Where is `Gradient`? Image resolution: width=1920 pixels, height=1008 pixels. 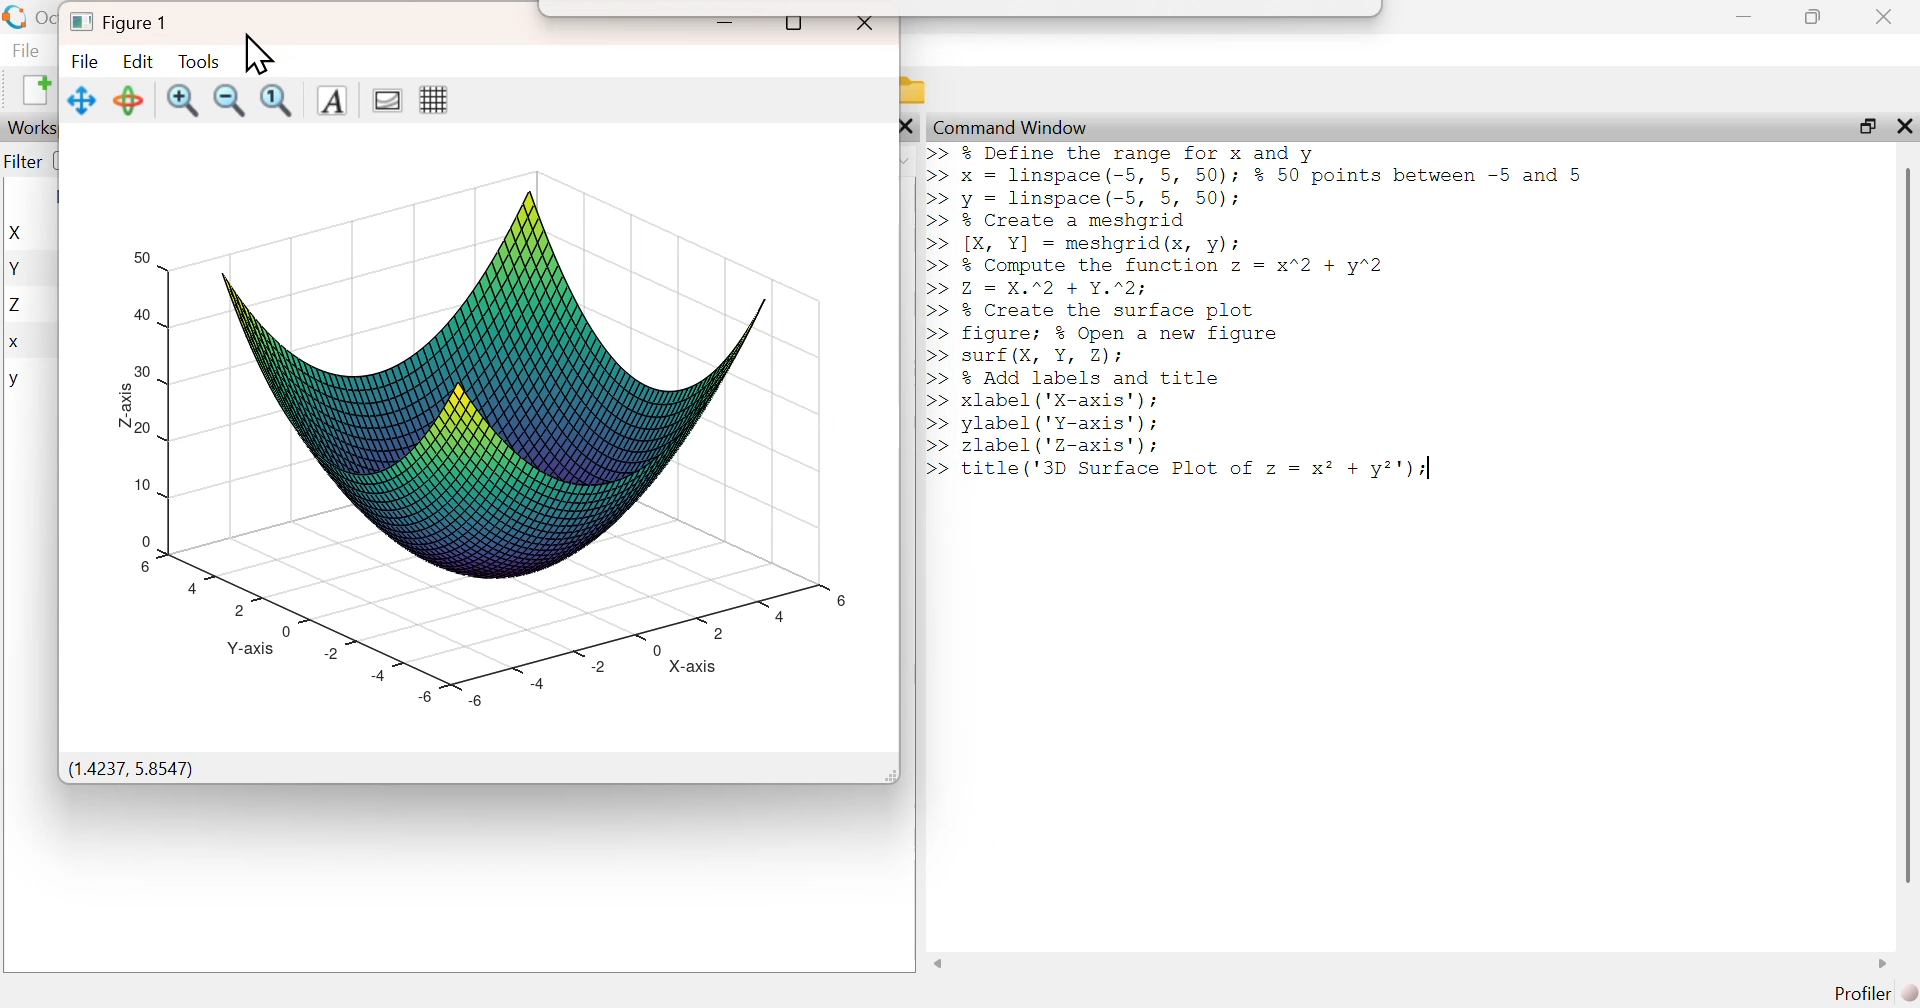 Gradient is located at coordinates (387, 100).